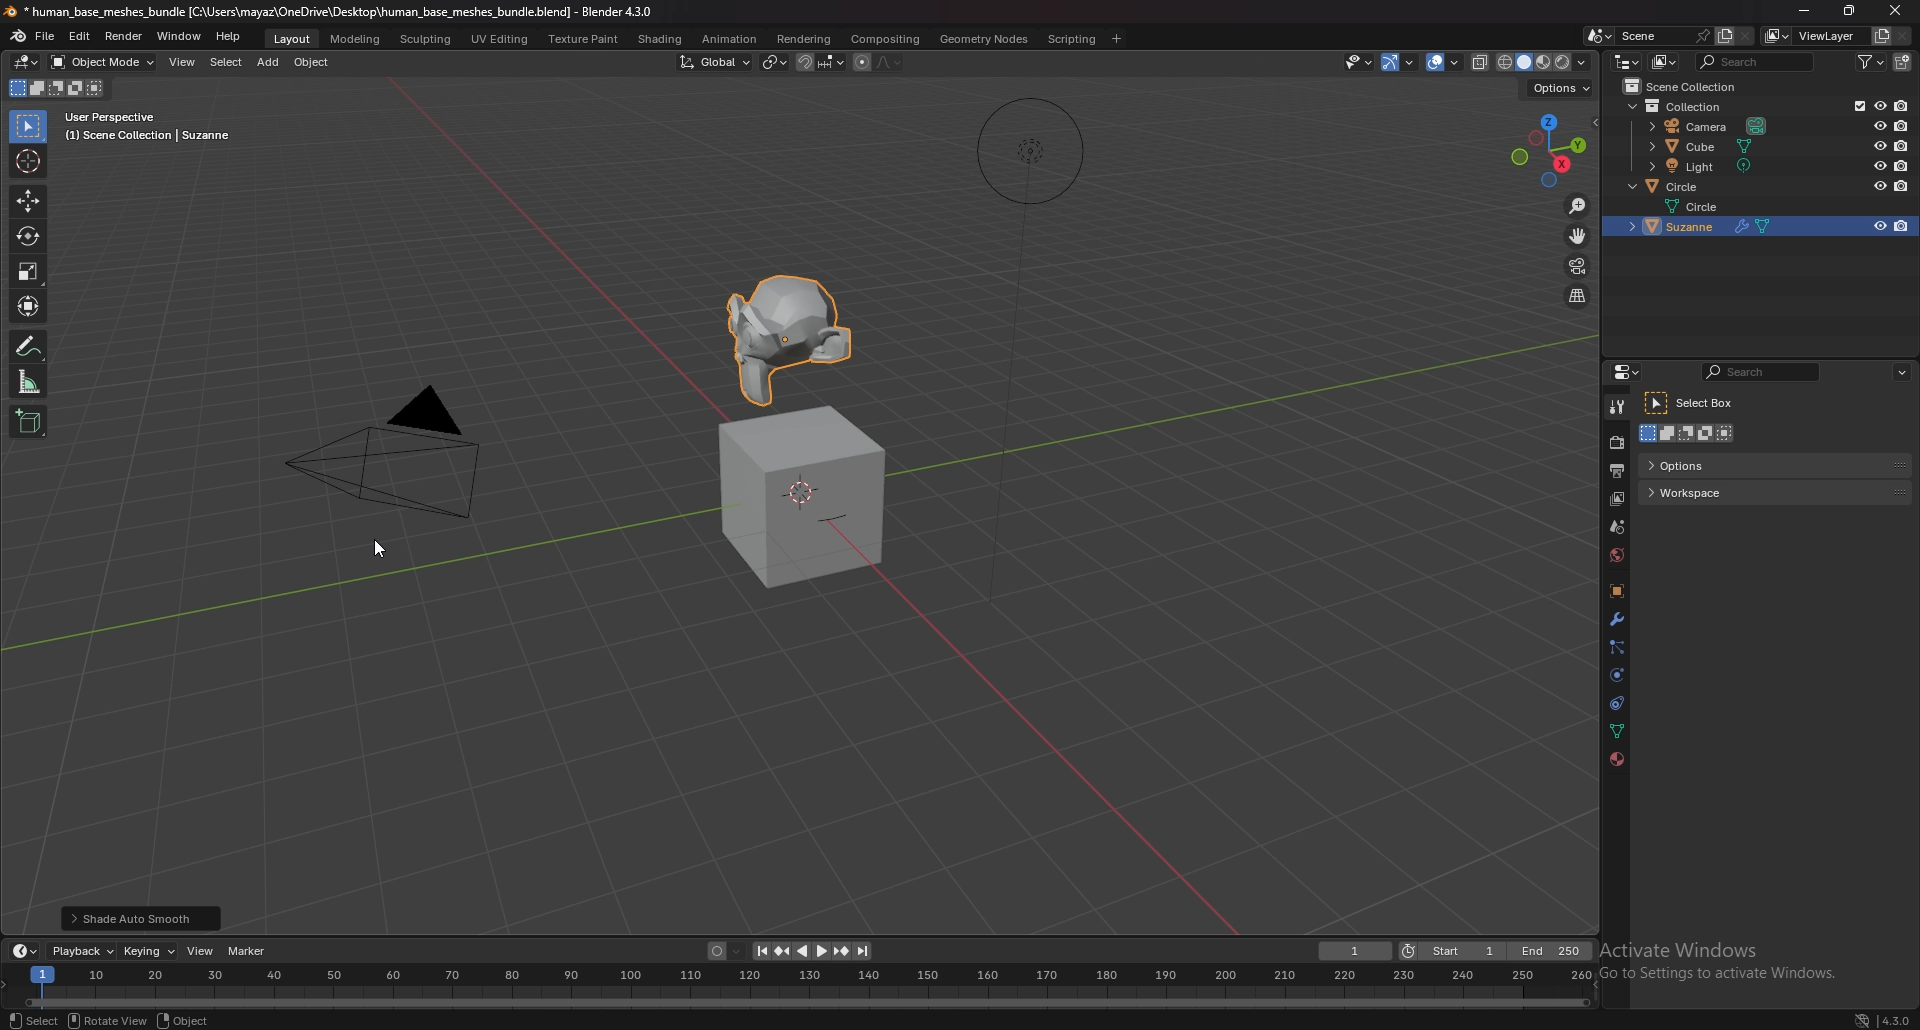 This screenshot has height=1030, width=1920. I want to click on start, so click(1453, 950).